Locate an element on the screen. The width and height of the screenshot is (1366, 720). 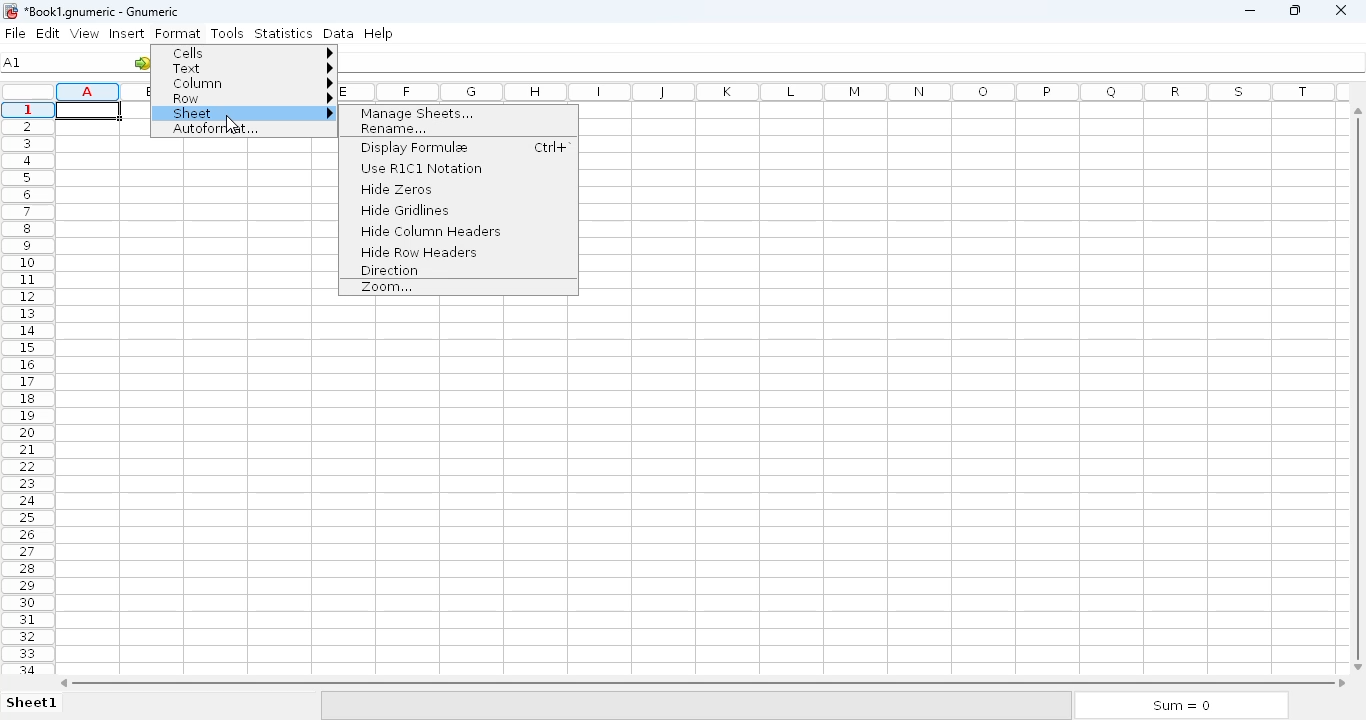
*Book1.gnumeric - Gnumeric is located at coordinates (111, 12).